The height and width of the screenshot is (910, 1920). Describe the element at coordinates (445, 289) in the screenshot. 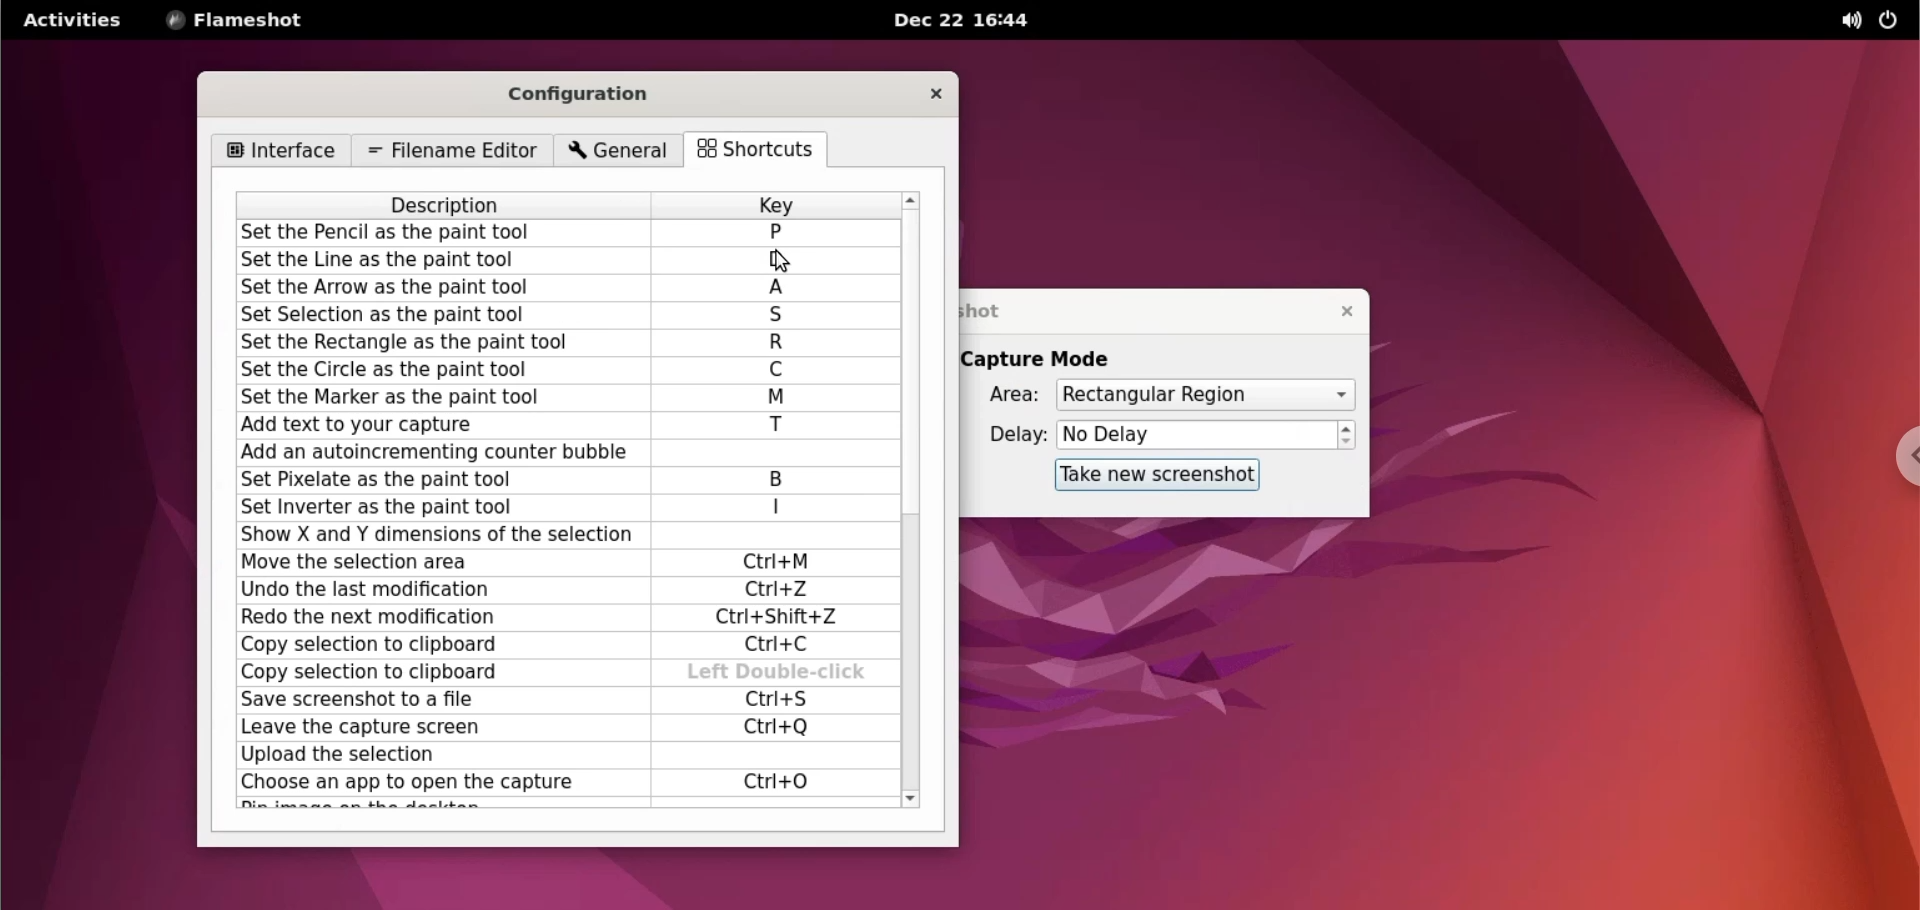

I see `set the arrow as the paint tool` at that location.